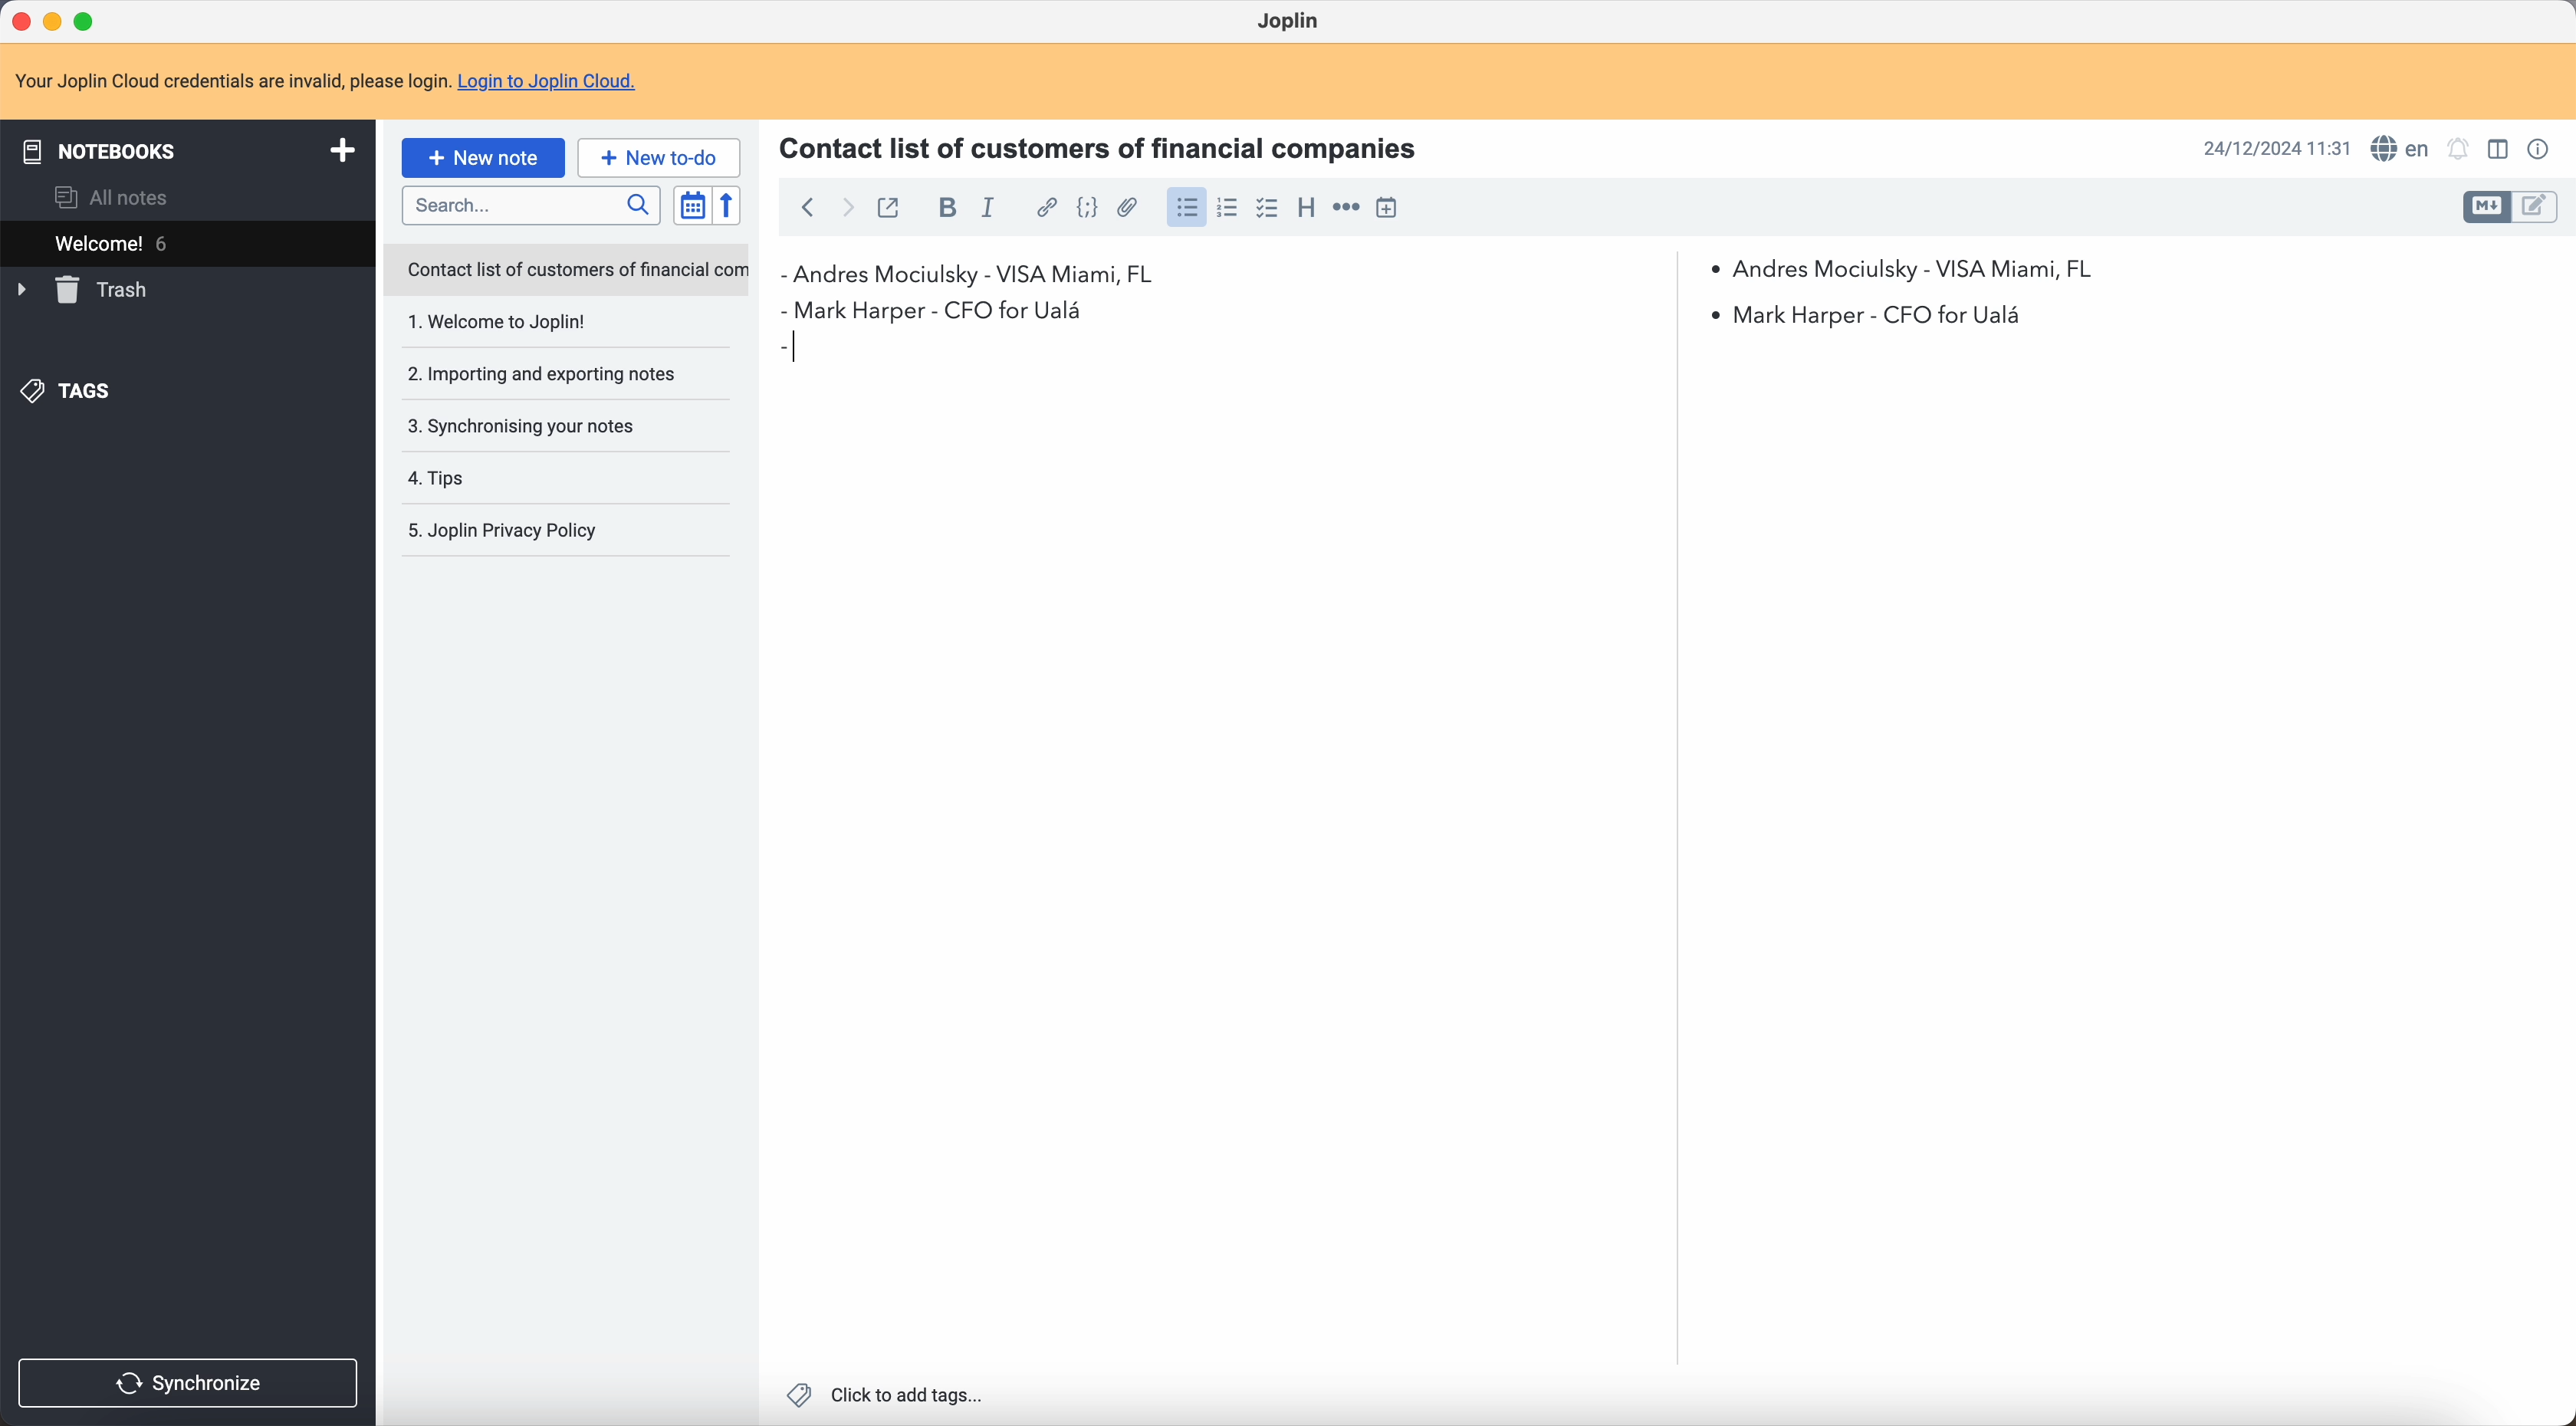 The width and height of the screenshot is (2576, 1426). I want to click on minimize, so click(53, 20).